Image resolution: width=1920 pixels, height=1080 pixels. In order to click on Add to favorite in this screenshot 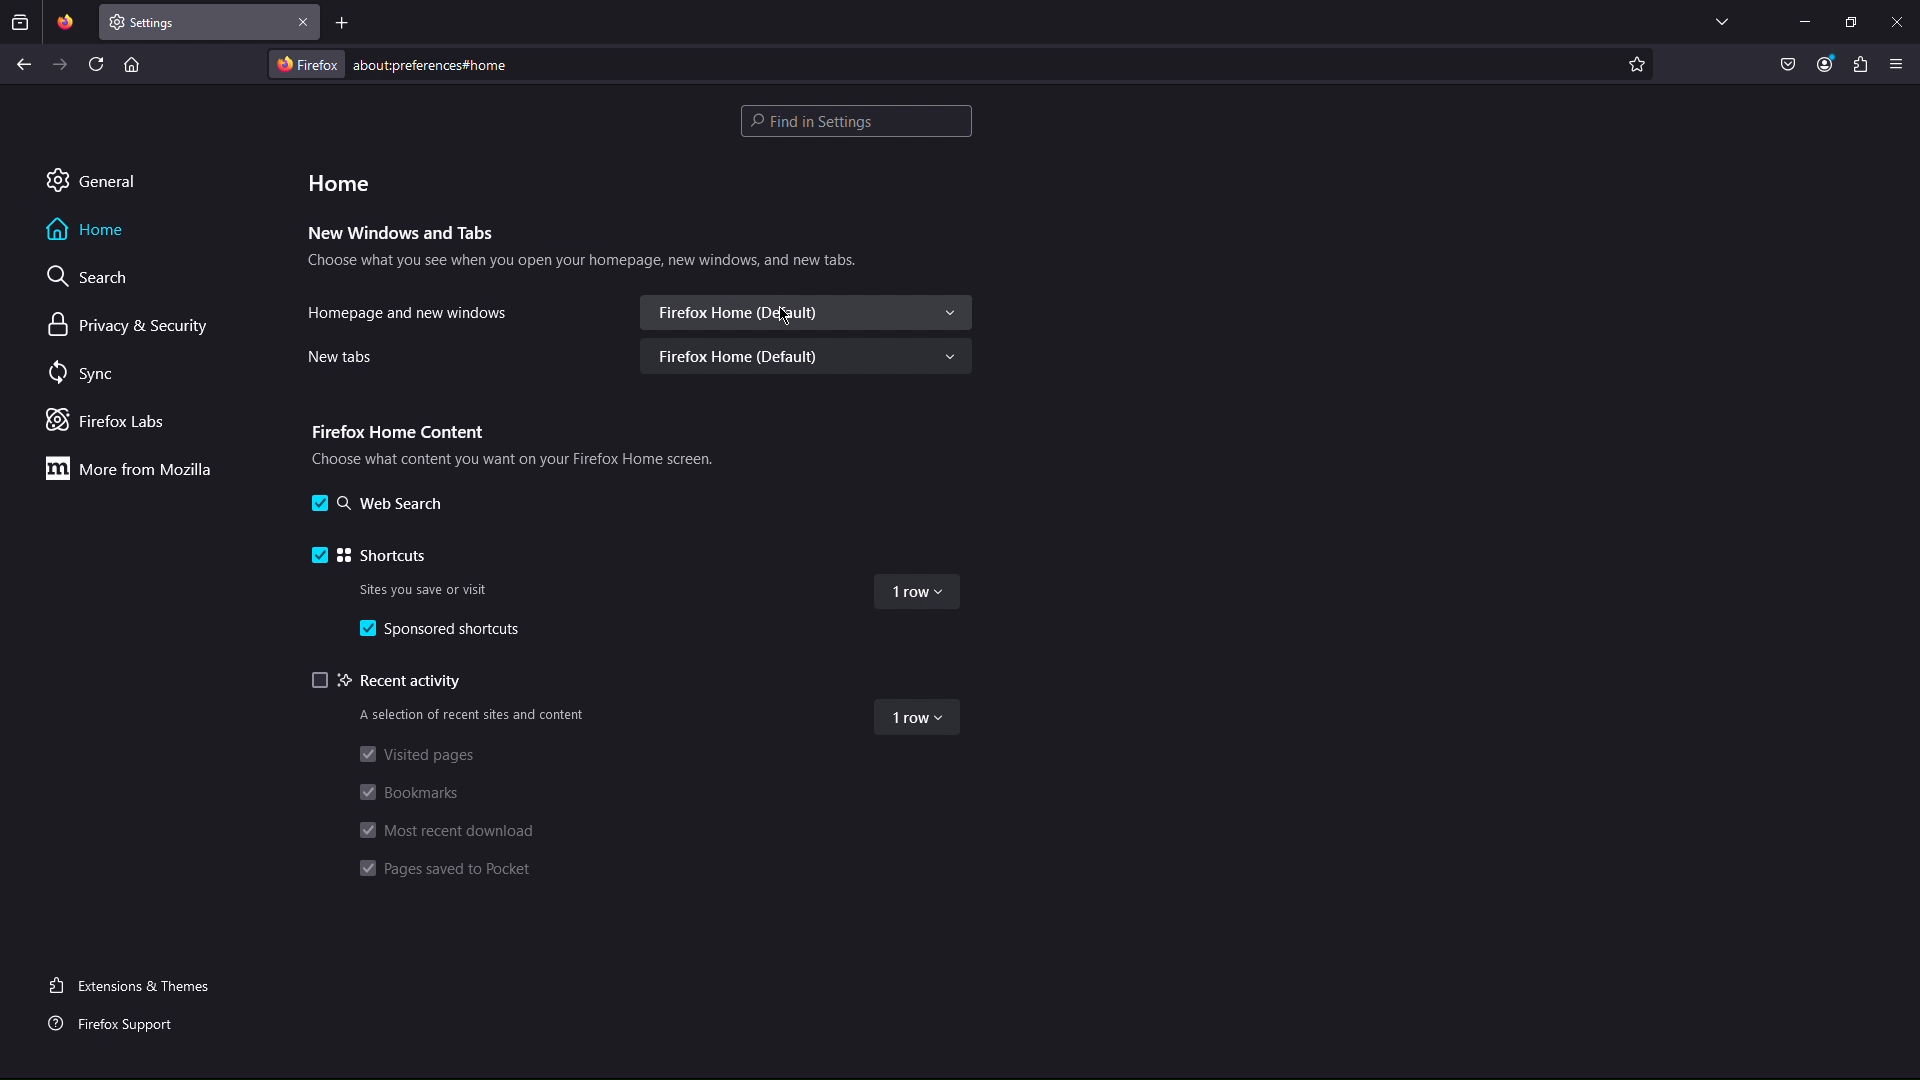, I will do `click(1636, 64)`.